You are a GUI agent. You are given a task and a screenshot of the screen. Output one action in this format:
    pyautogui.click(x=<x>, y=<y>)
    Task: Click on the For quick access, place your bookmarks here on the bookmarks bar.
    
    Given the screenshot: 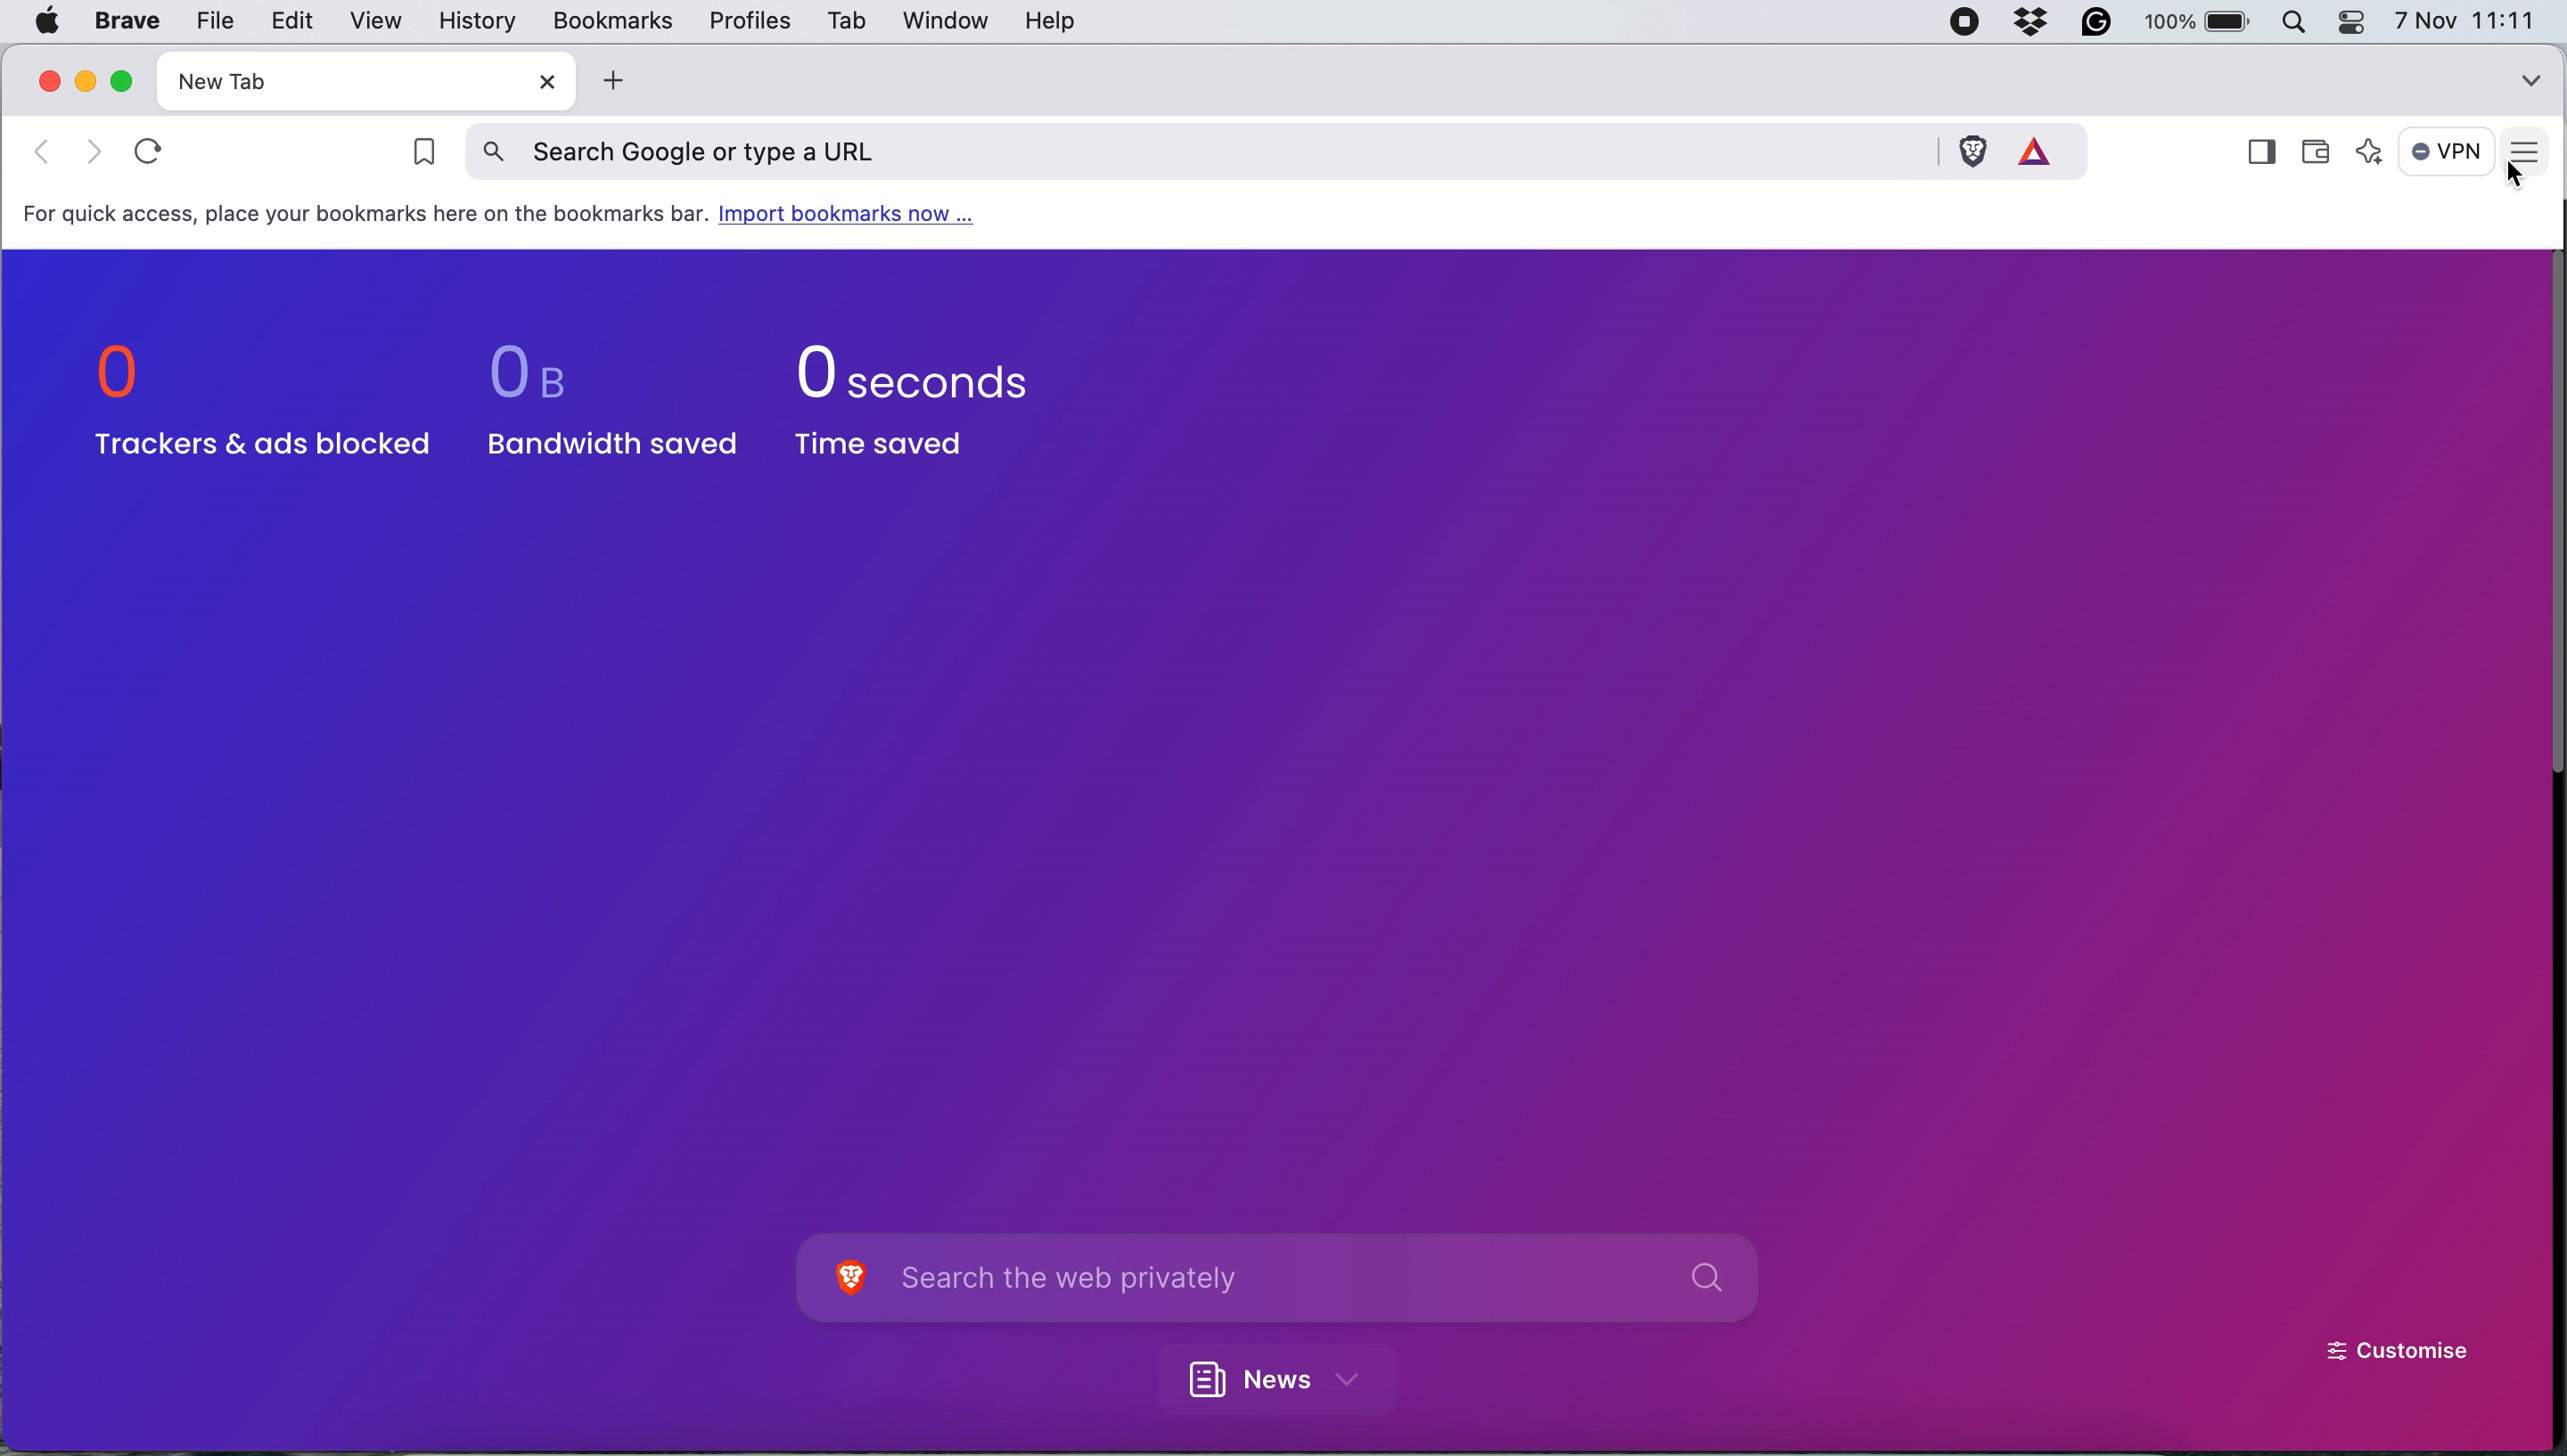 What is the action you would take?
    pyautogui.click(x=365, y=214)
    